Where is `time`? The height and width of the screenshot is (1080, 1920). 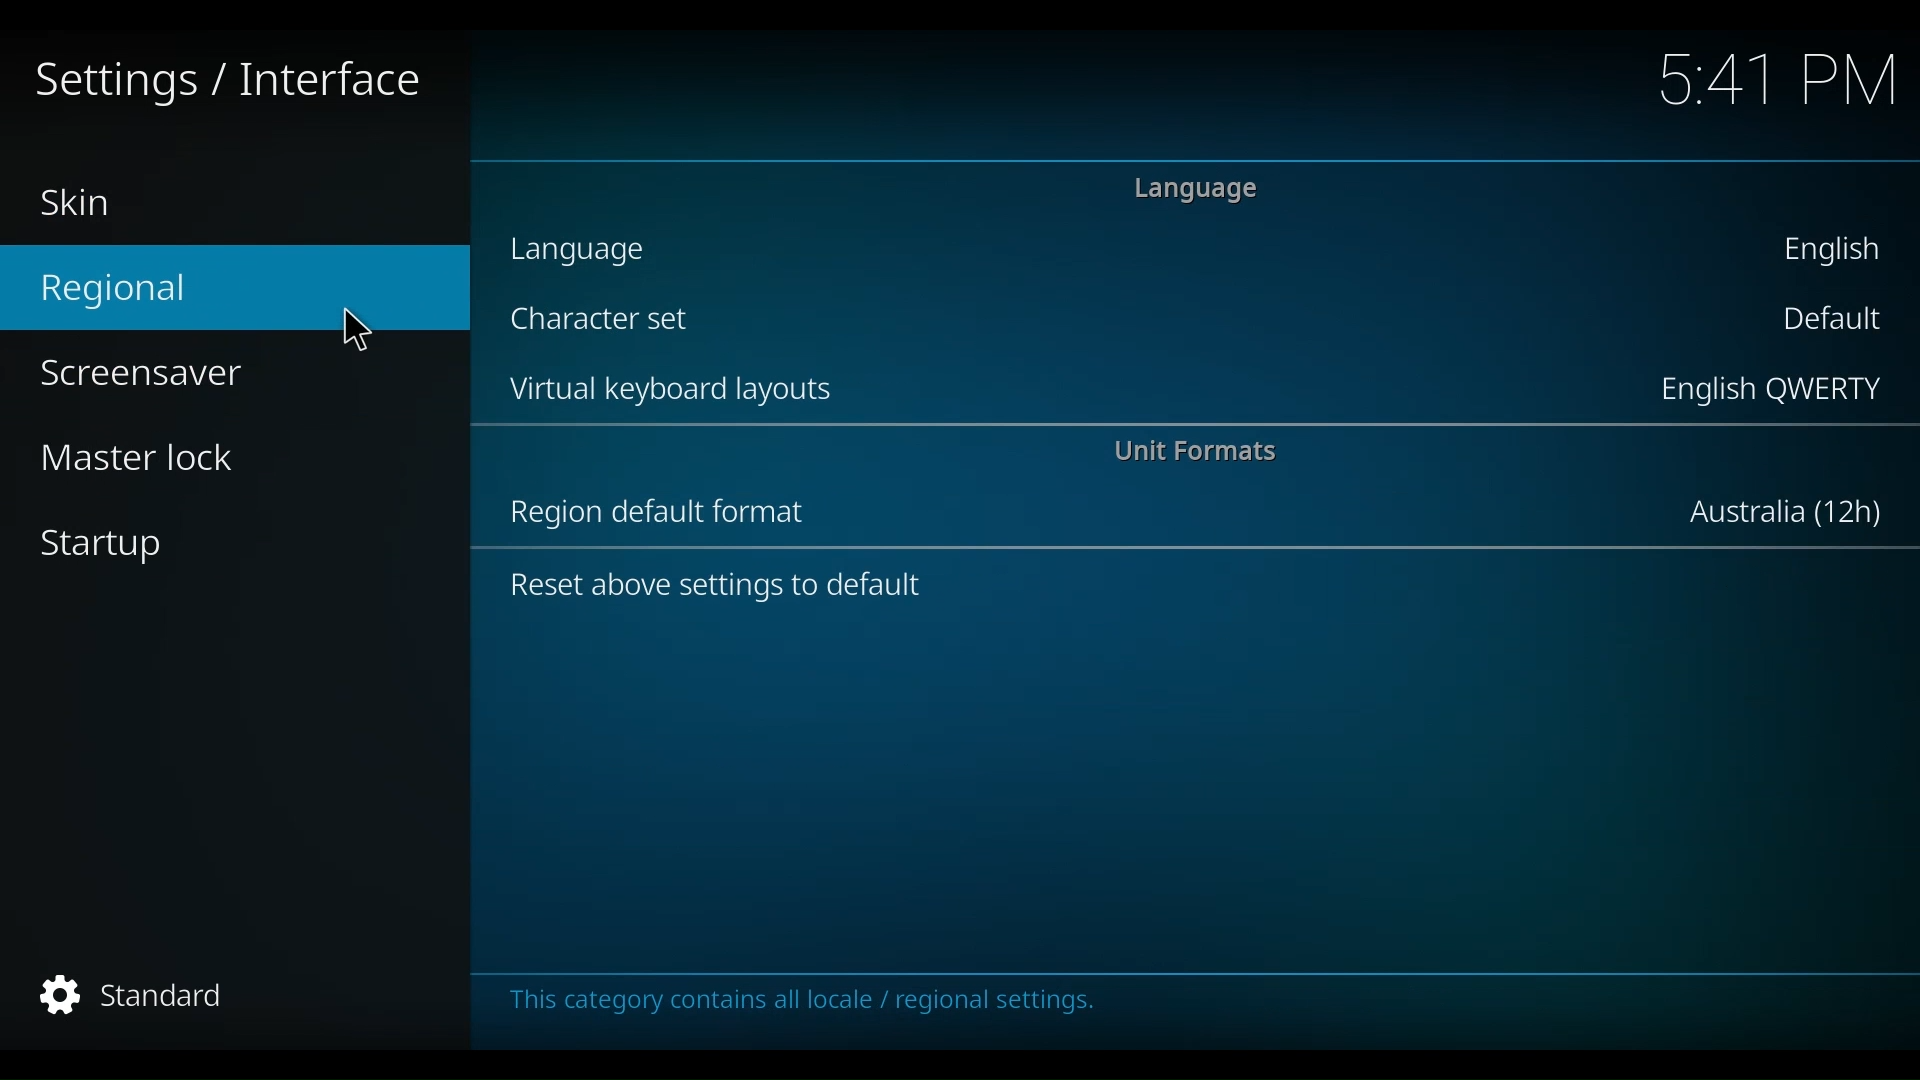 time is located at coordinates (1780, 78).